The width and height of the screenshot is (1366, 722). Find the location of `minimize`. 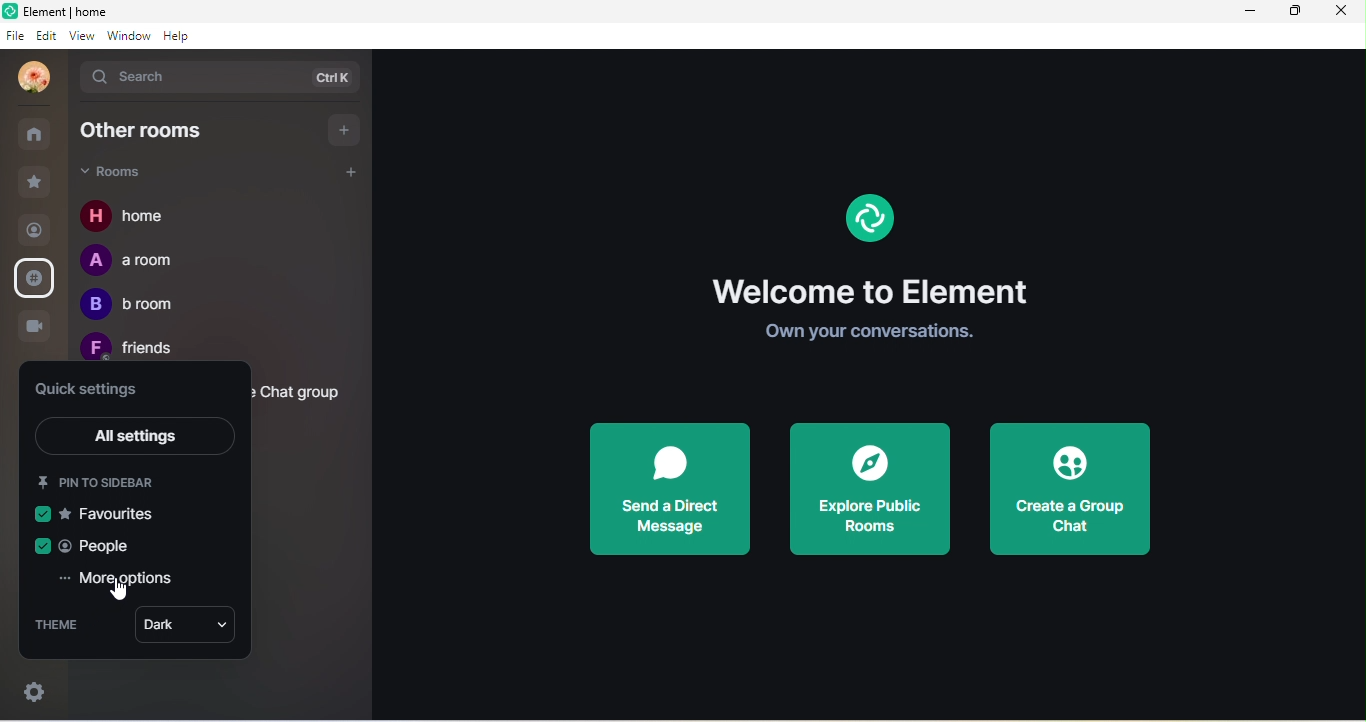

minimize is located at coordinates (1249, 15).